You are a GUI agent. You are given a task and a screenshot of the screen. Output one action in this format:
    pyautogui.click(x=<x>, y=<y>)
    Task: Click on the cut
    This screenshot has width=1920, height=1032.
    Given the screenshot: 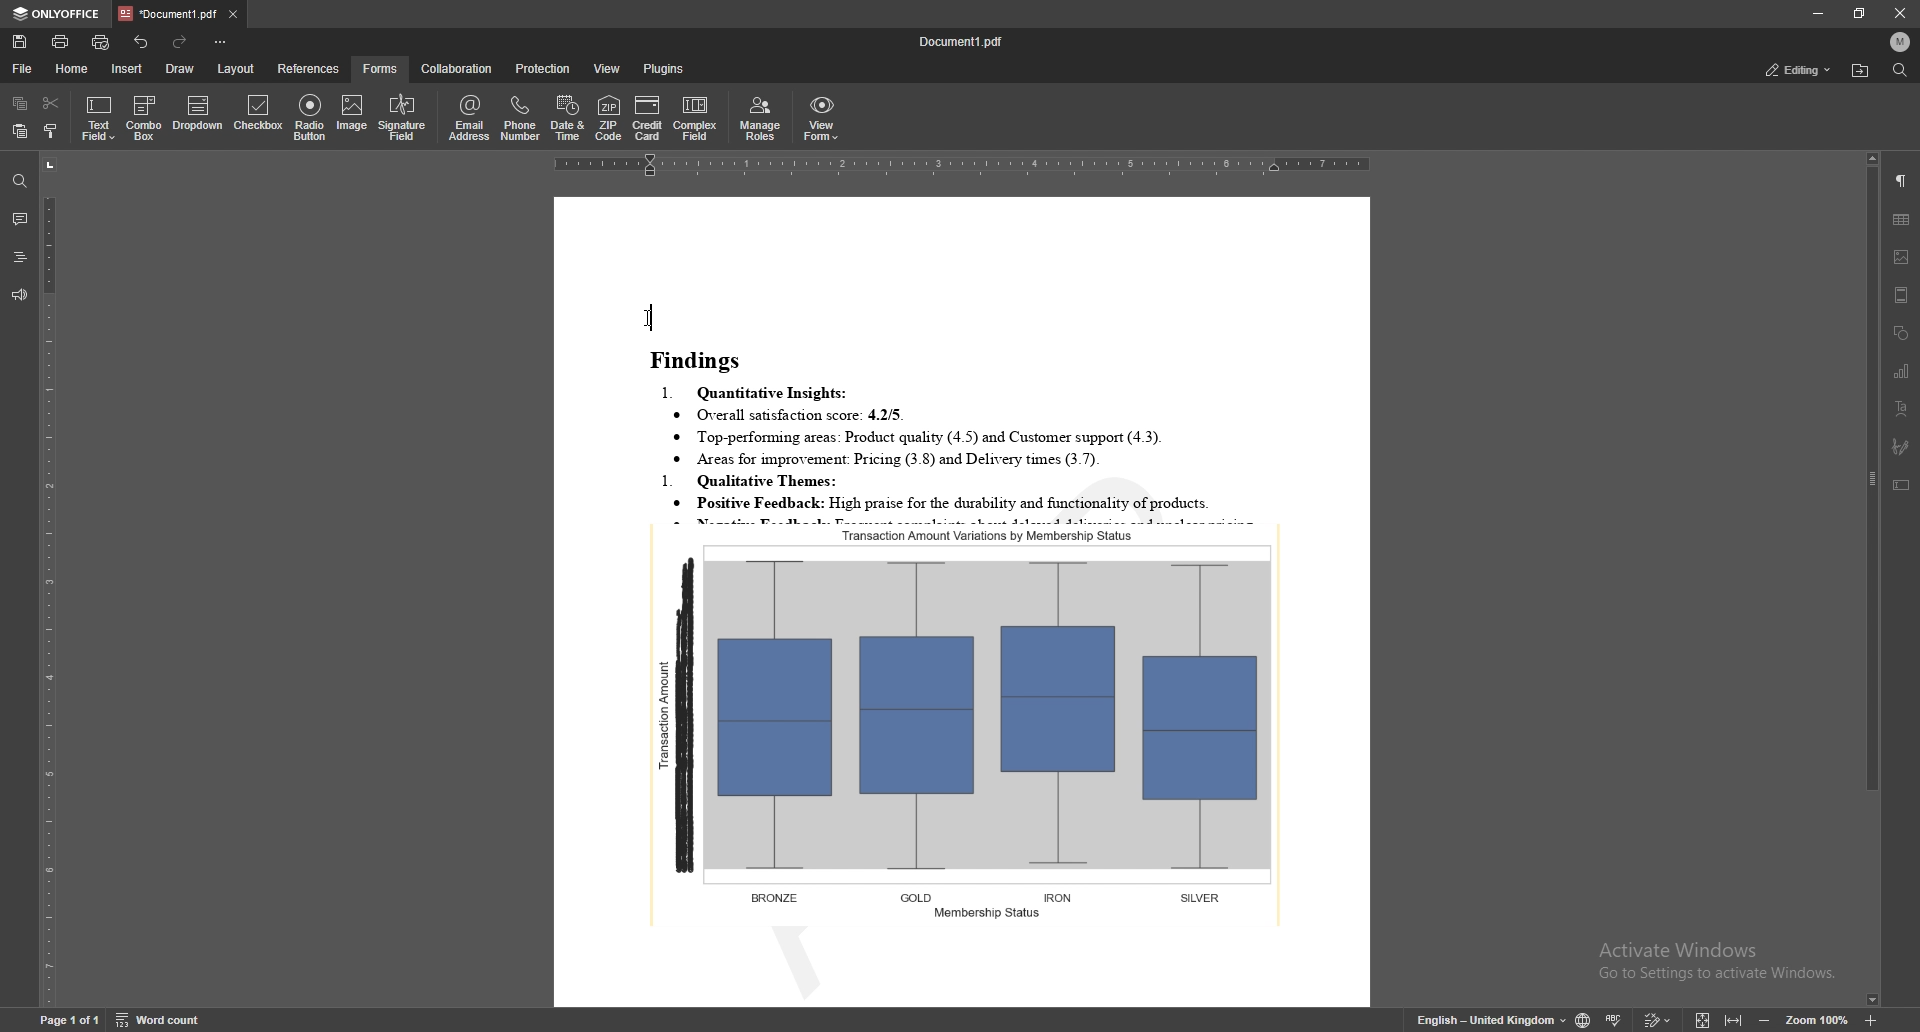 What is the action you would take?
    pyautogui.click(x=51, y=101)
    